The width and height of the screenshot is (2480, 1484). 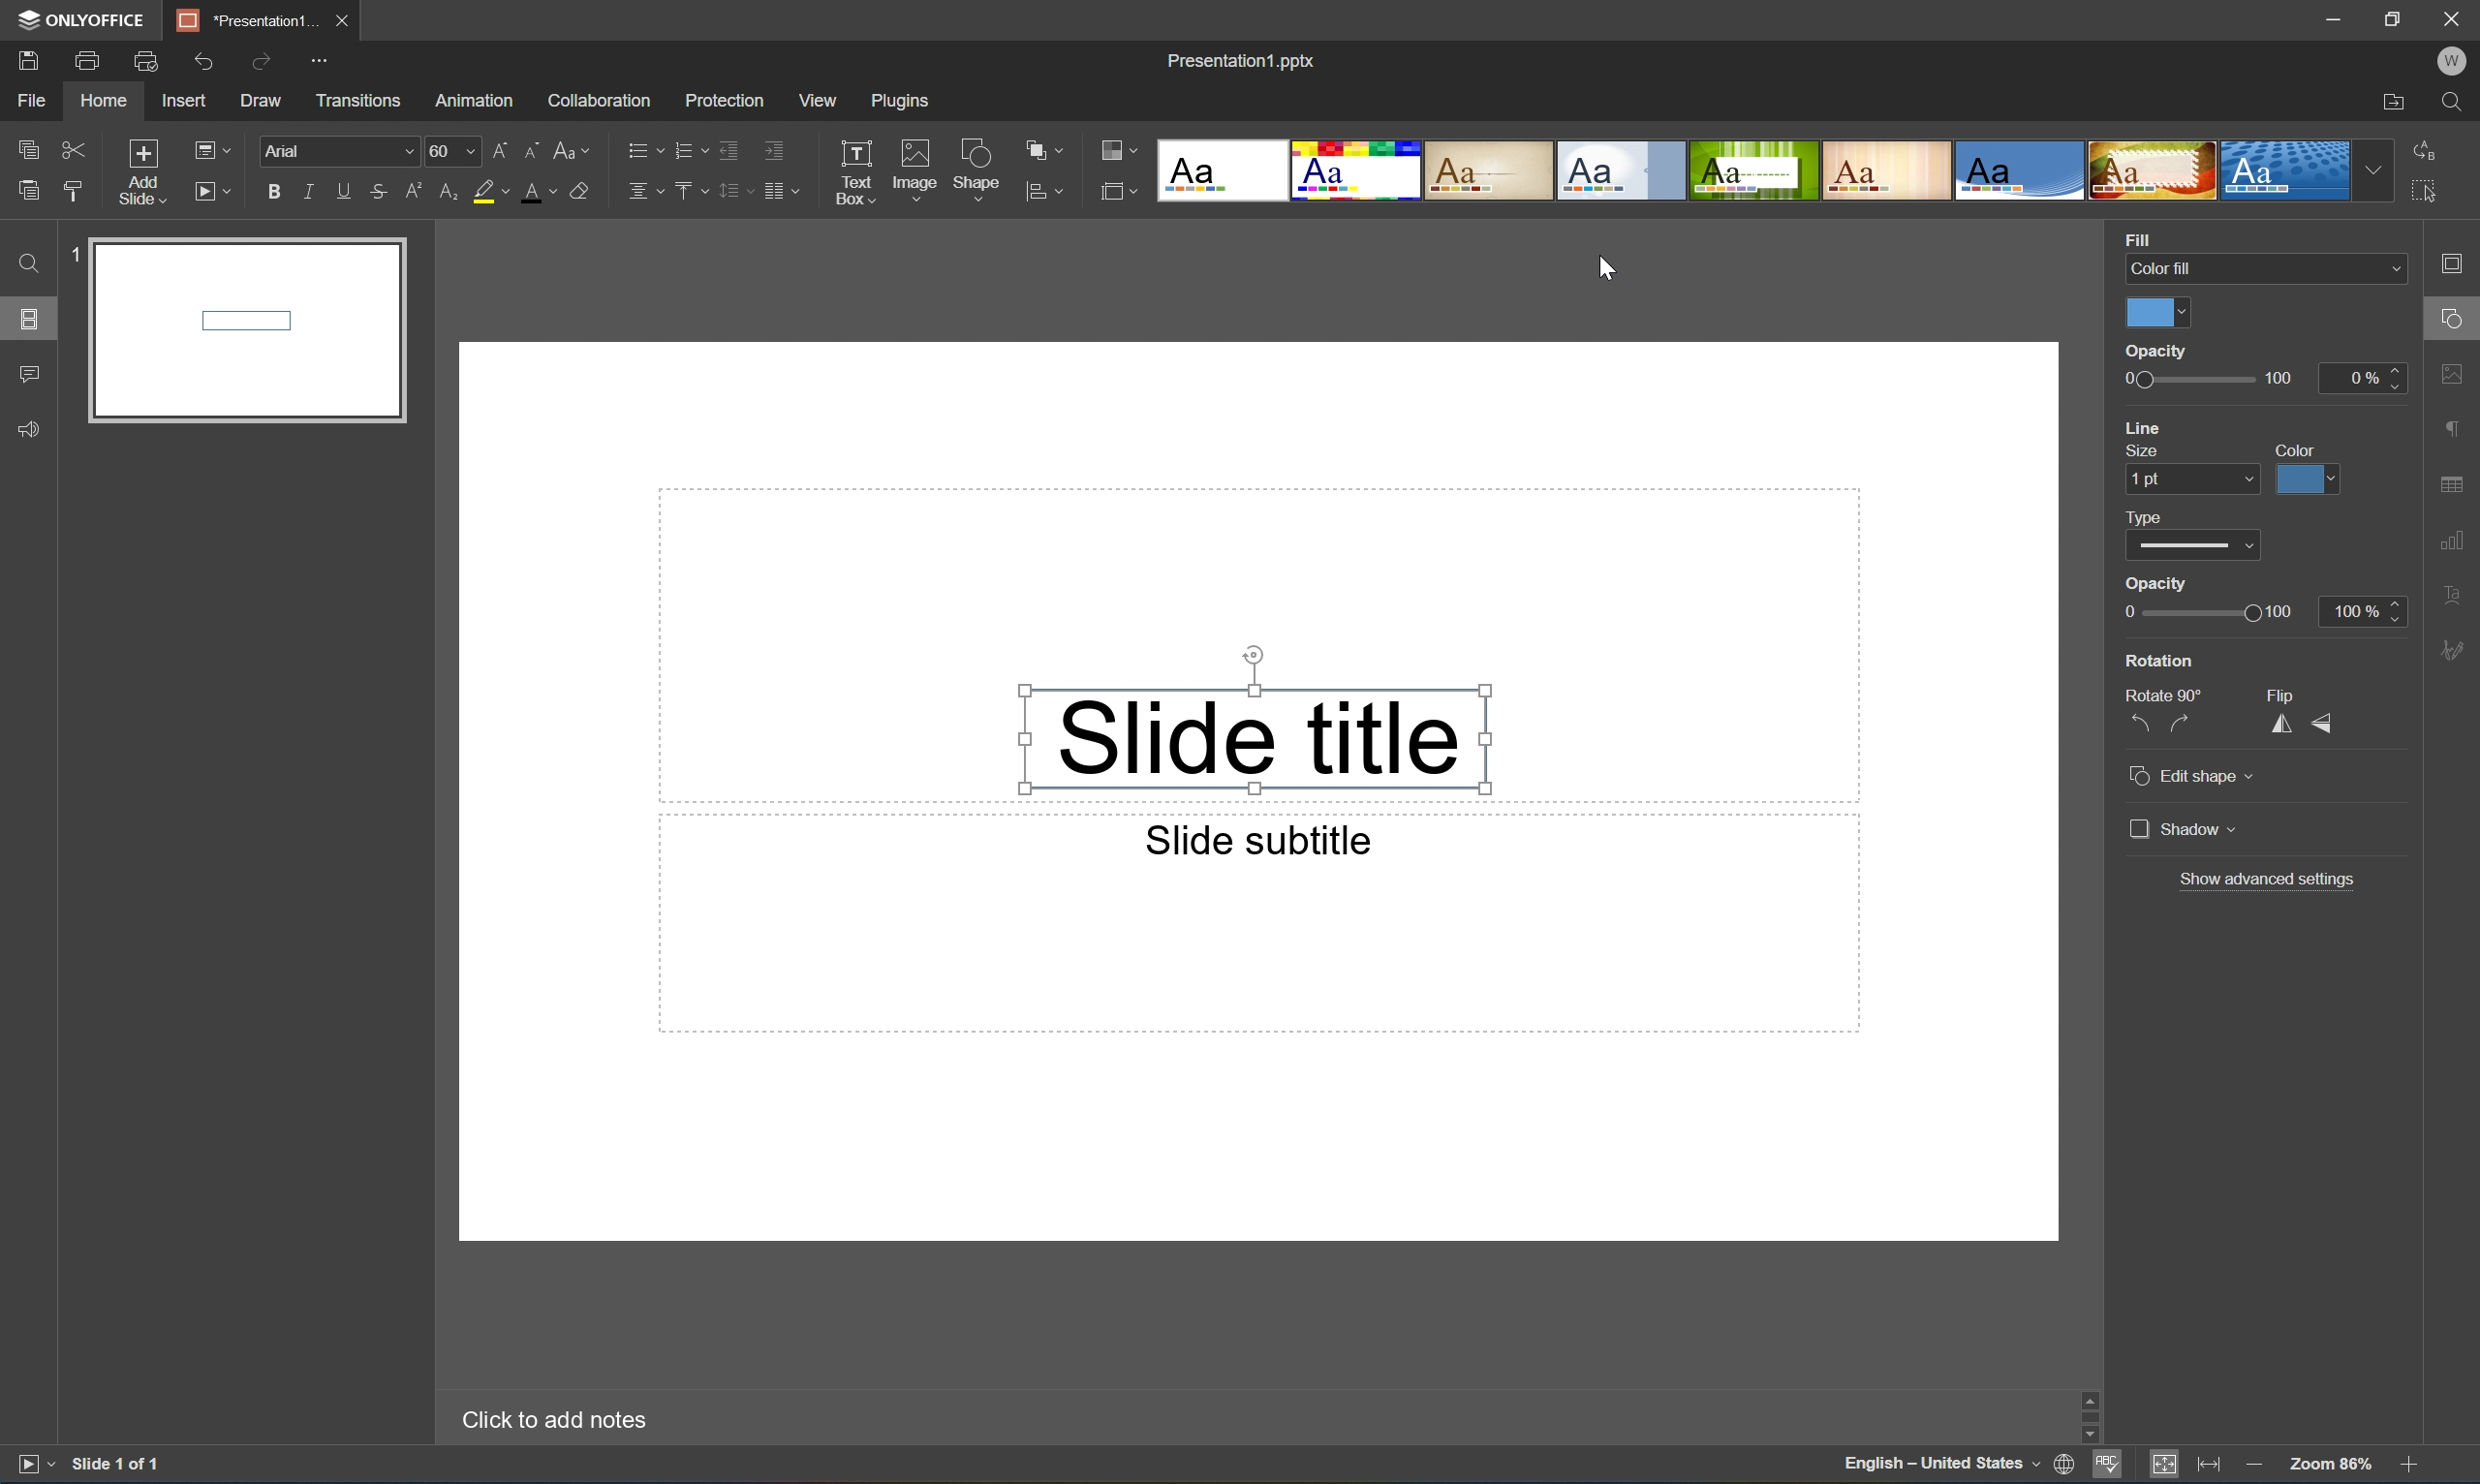 What do you see at coordinates (2209, 1466) in the screenshot?
I see `Fit to width` at bounding box center [2209, 1466].